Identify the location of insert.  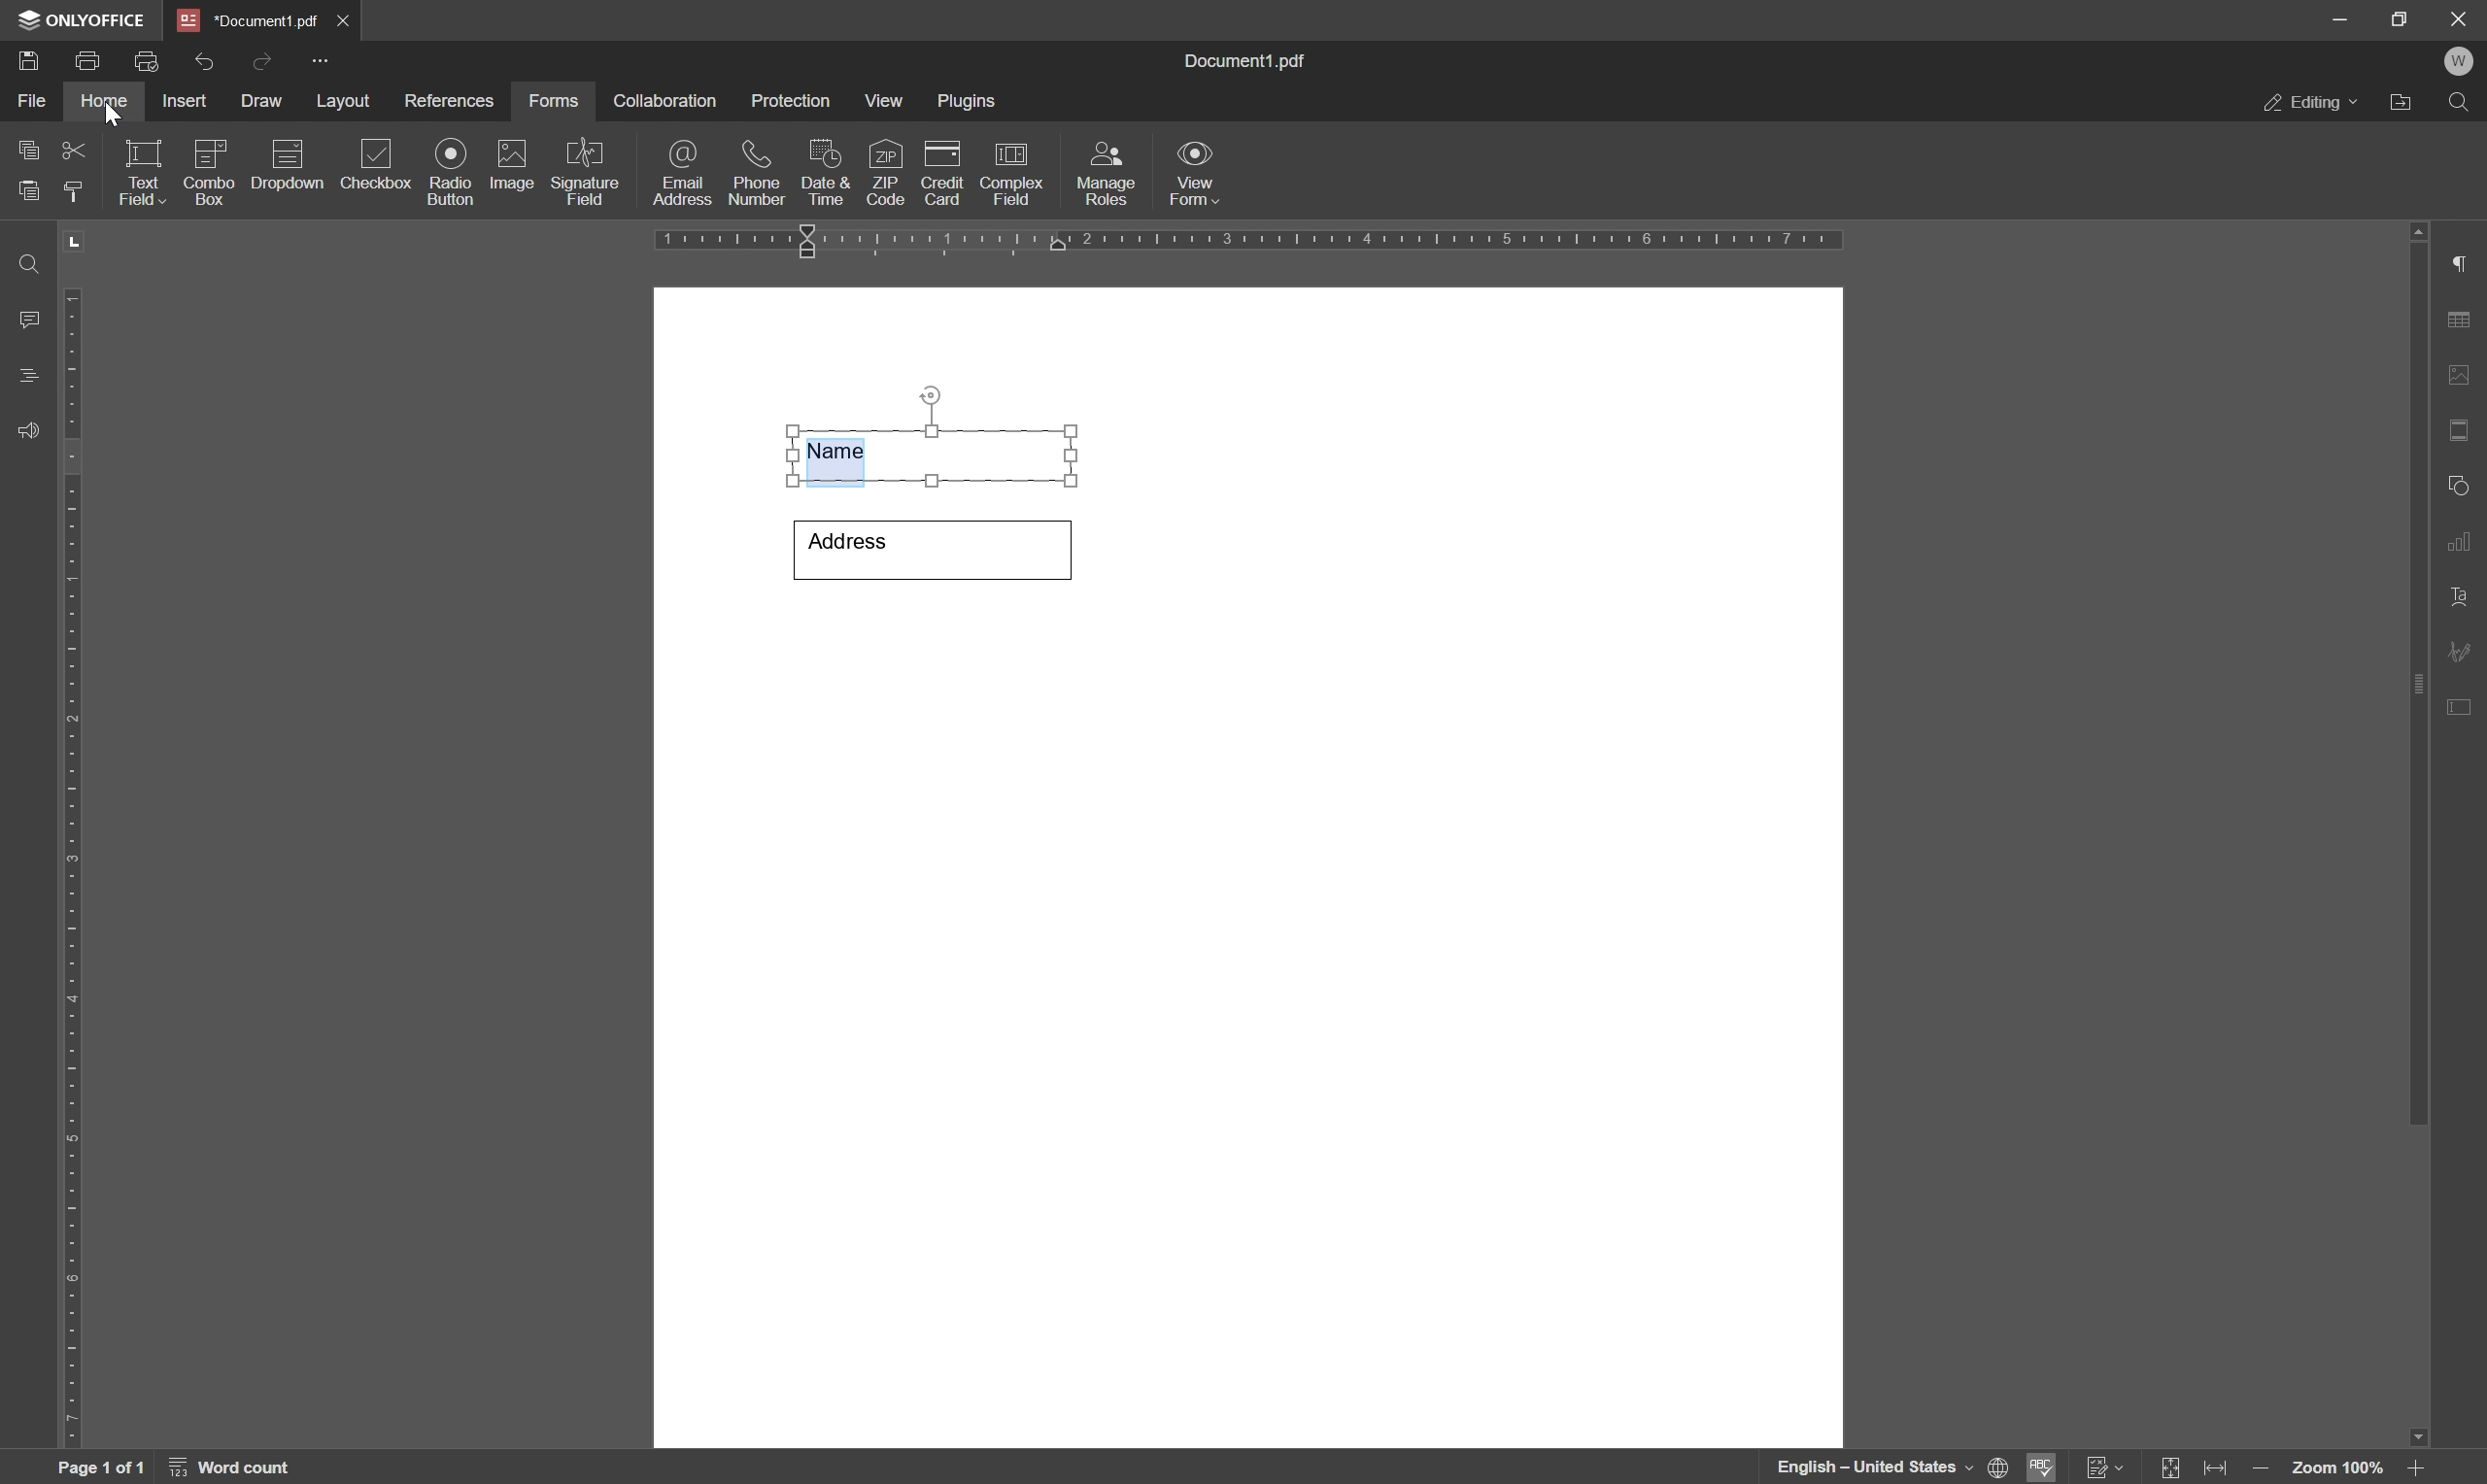
(184, 102).